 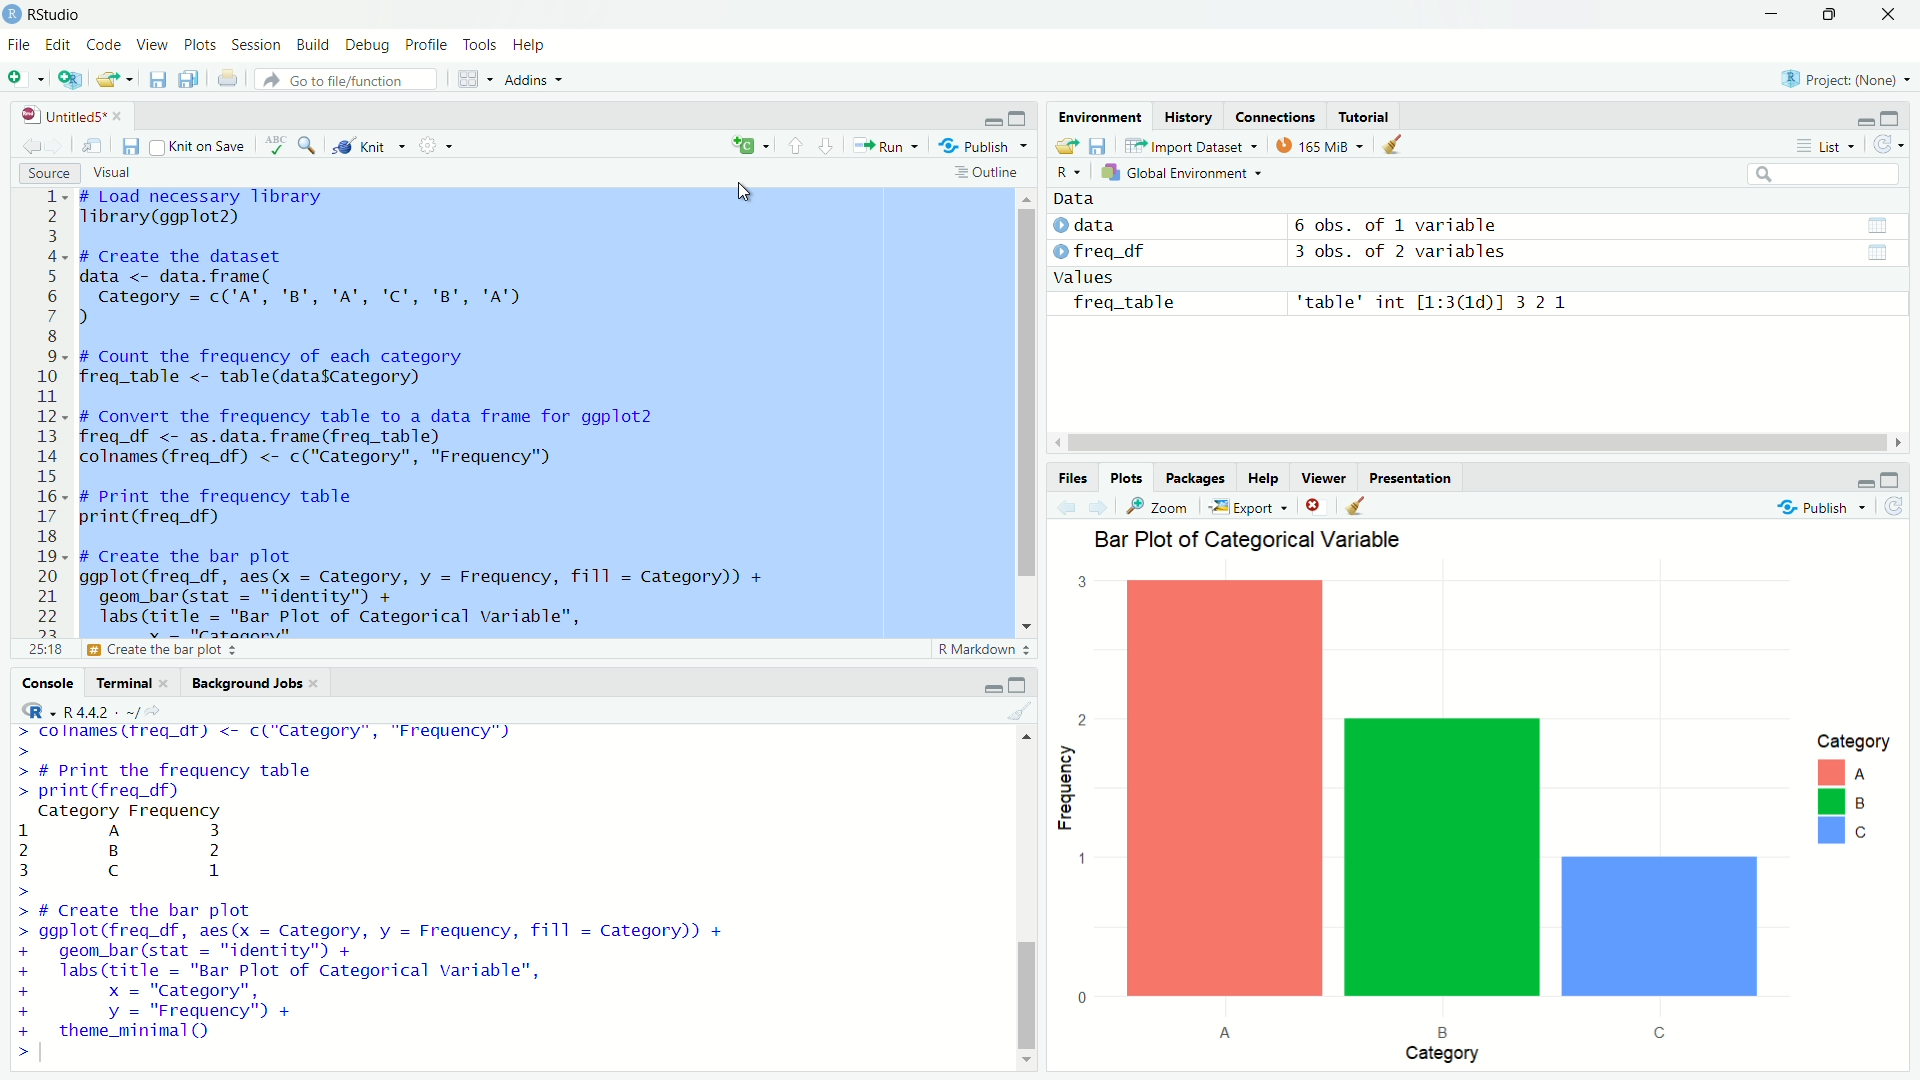 I want to click on history, so click(x=1191, y=118).